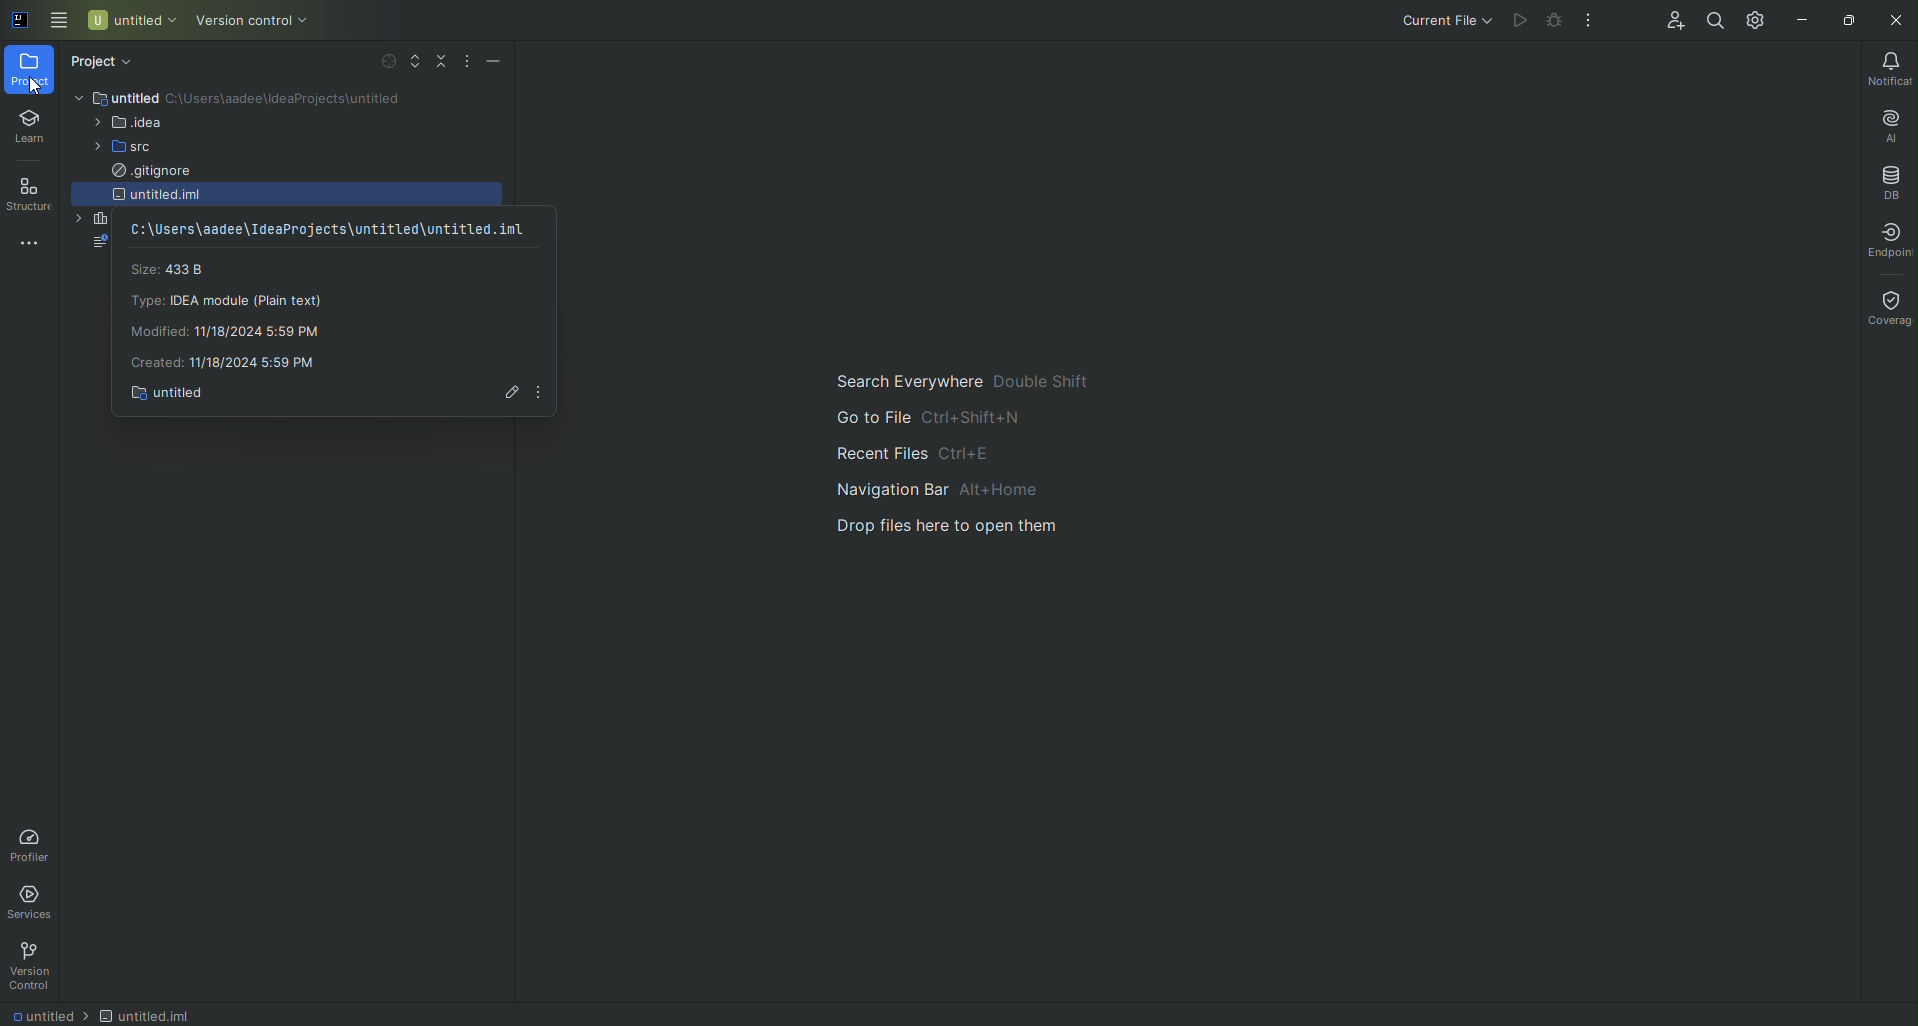 Image resolution: width=1918 pixels, height=1026 pixels. What do you see at coordinates (37, 968) in the screenshot?
I see `Version Control` at bounding box center [37, 968].